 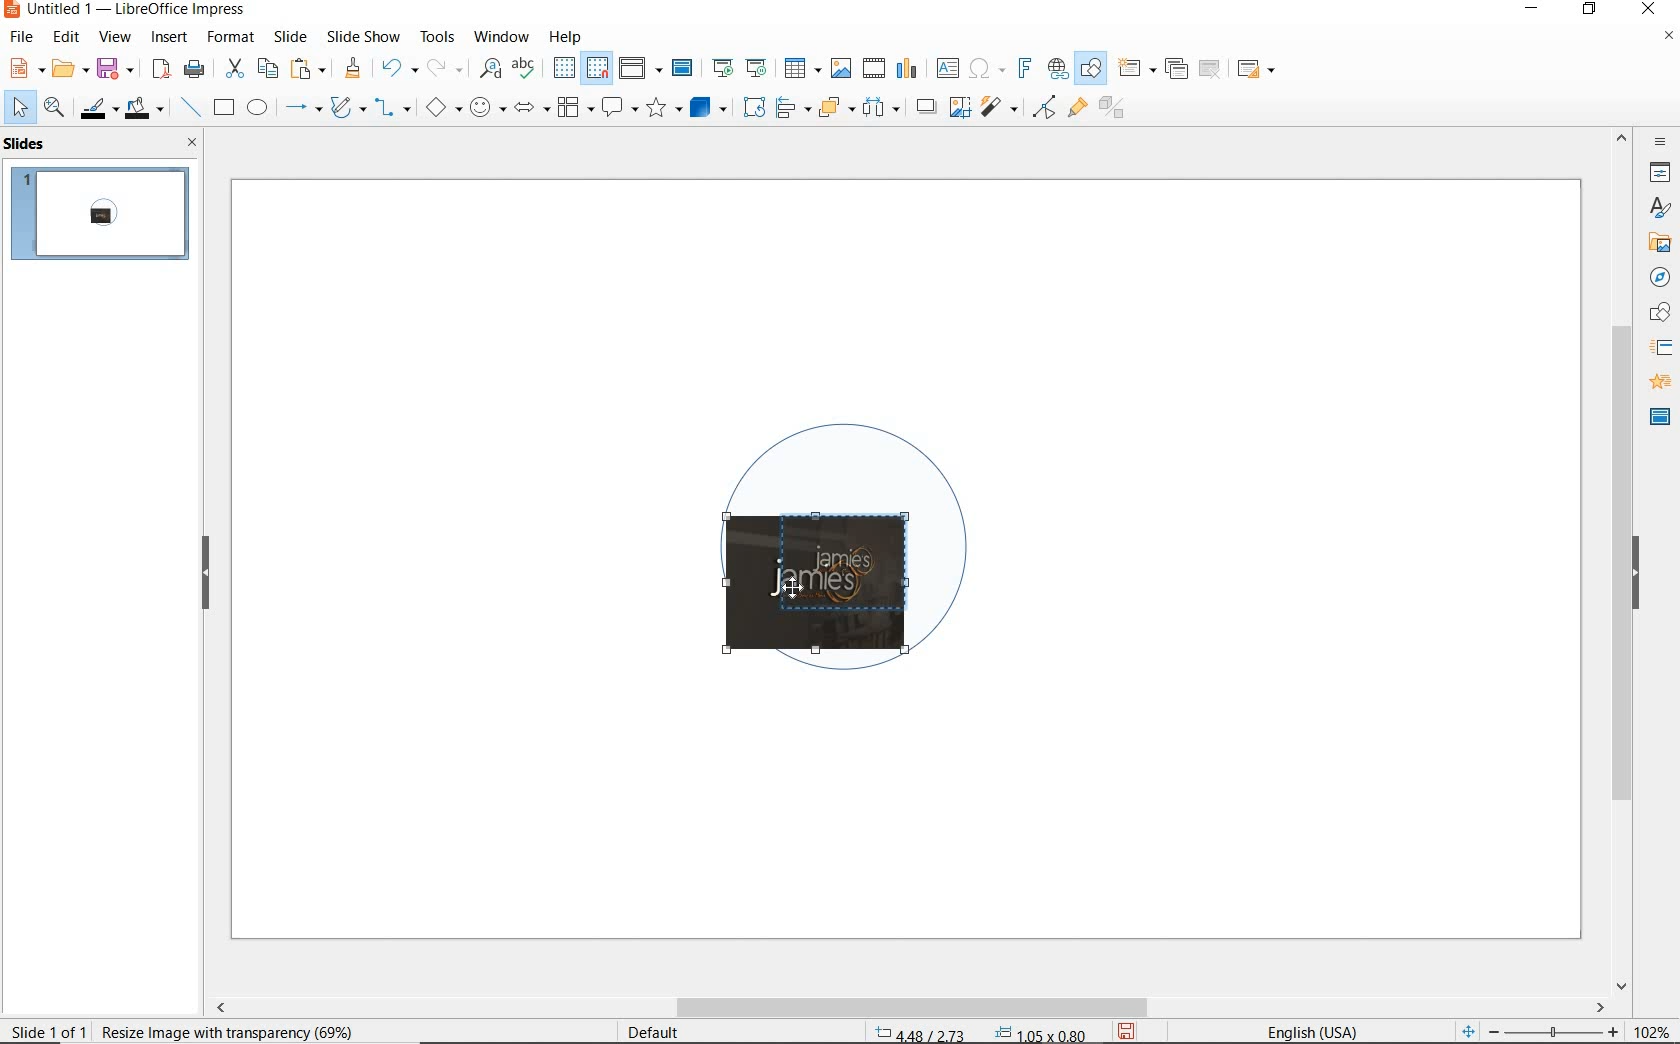 I want to click on rectangle, so click(x=222, y=109).